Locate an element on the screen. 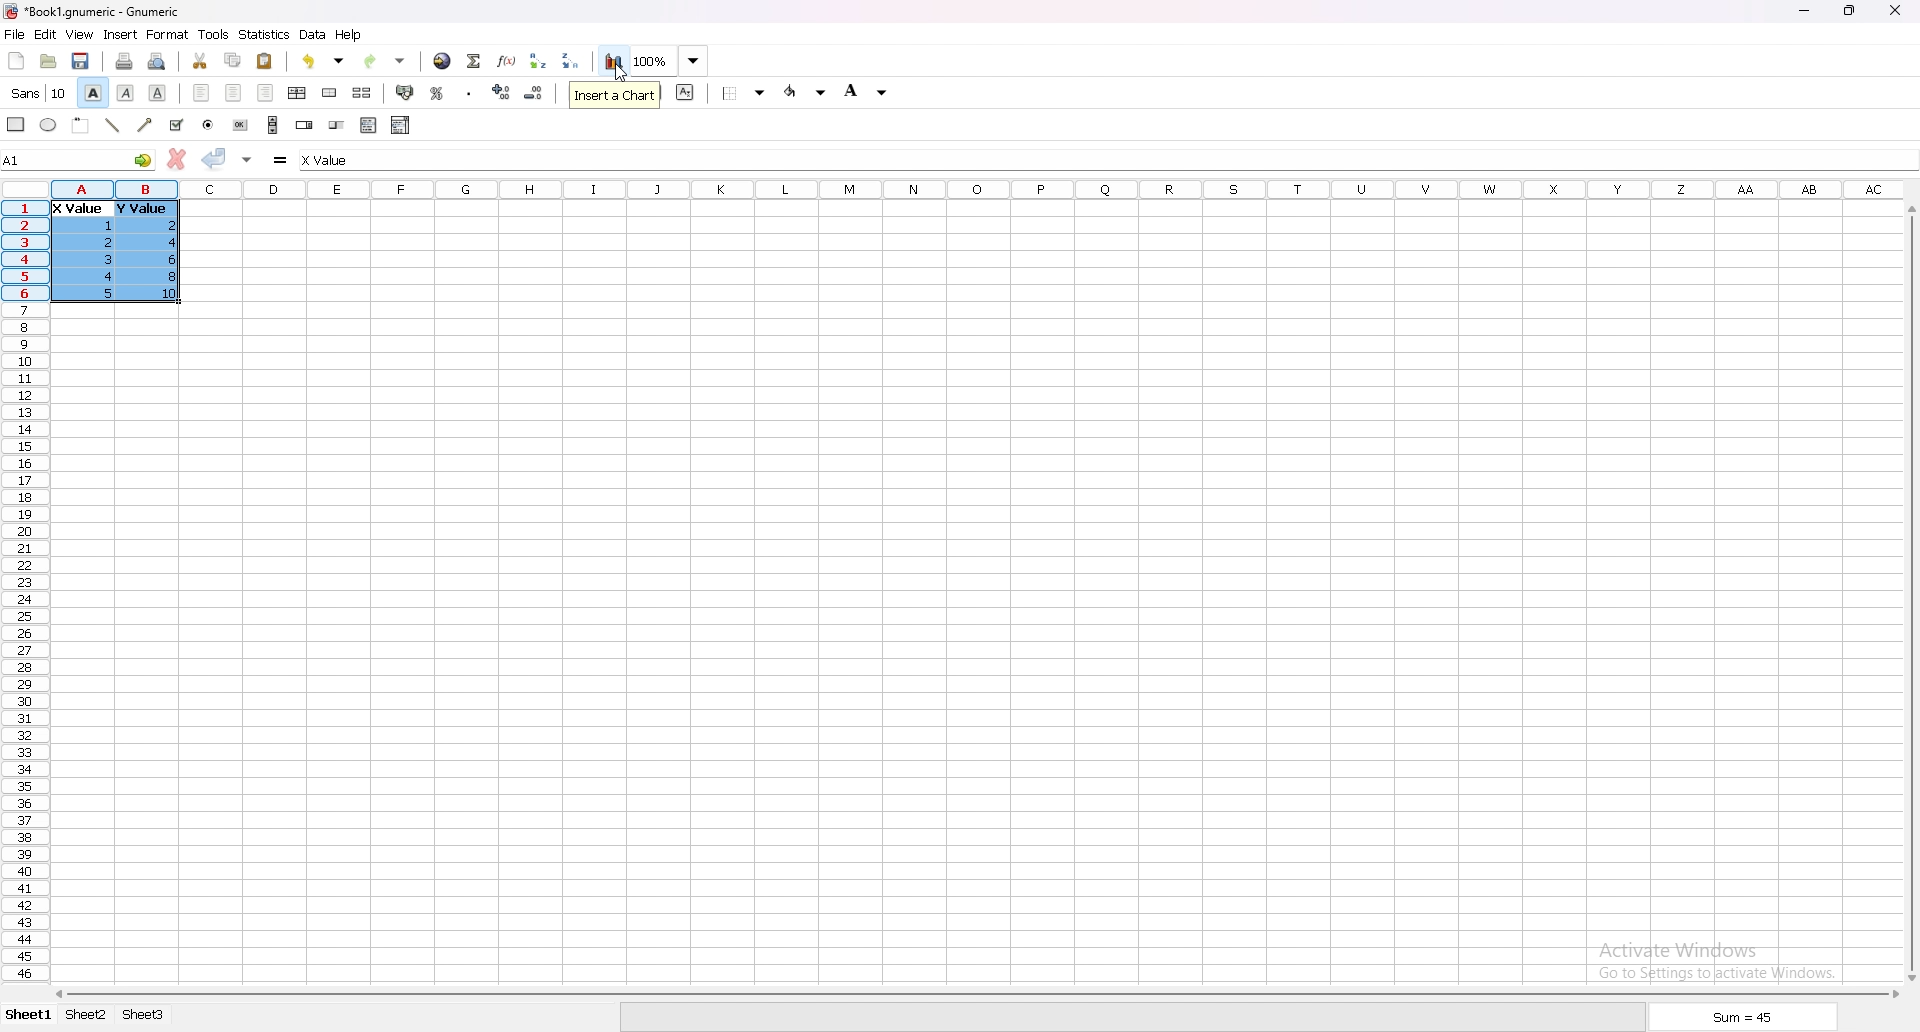 Image resolution: width=1920 pixels, height=1032 pixels. scroll bar is located at coordinates (1909, 593).